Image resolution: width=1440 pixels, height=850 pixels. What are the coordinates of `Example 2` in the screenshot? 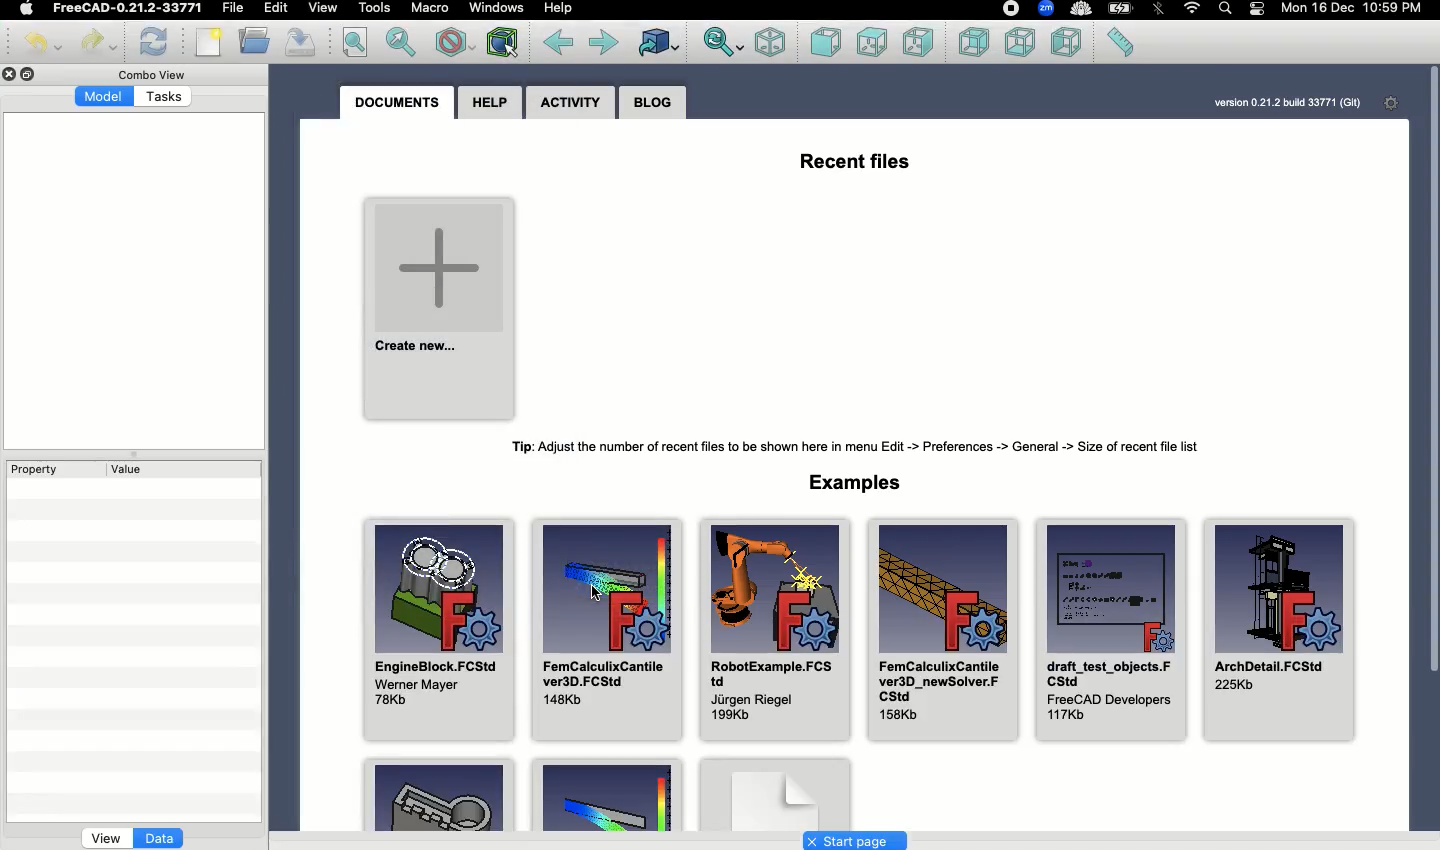 It's located at (607, 794).